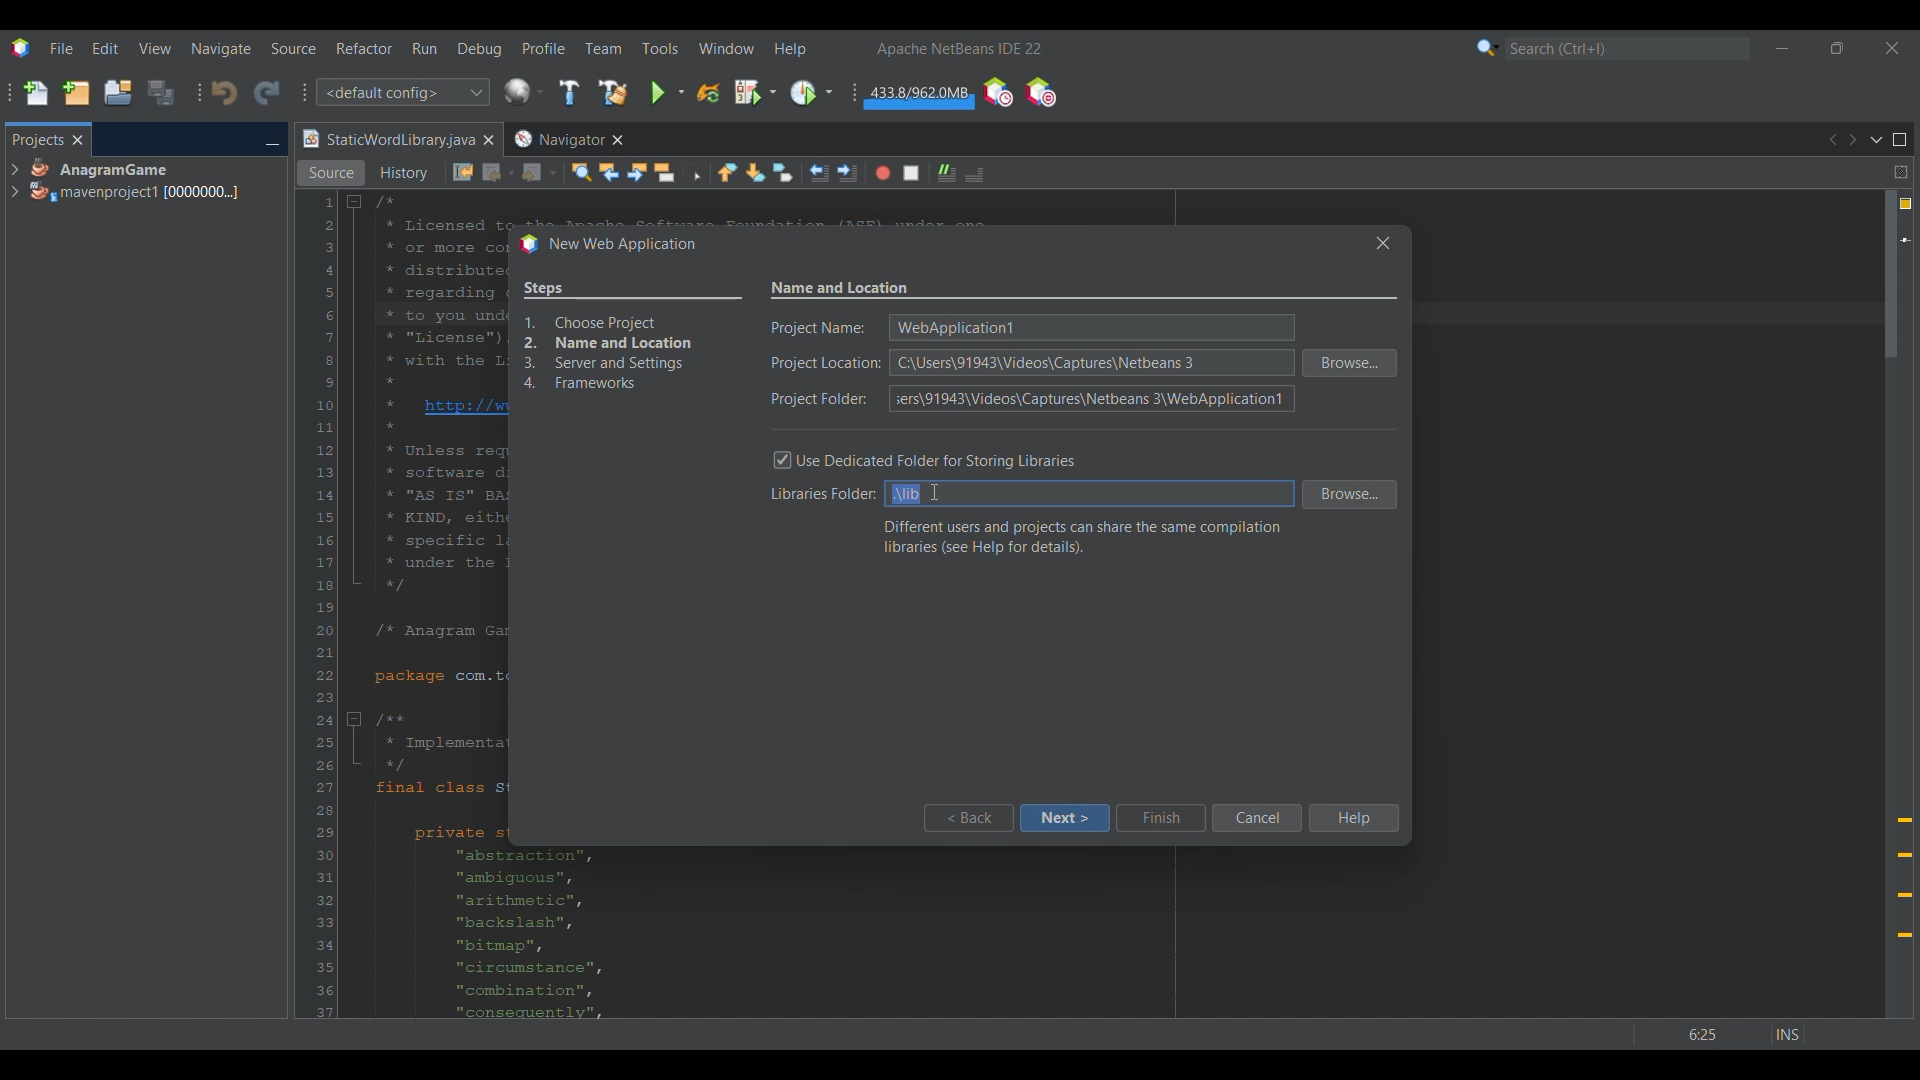 The width and height of the screenshot is (1920, 1080). What do you see at coordinates (294, 48) in the screenshot?
I see `Source menu` at bounding box center [294, 48].